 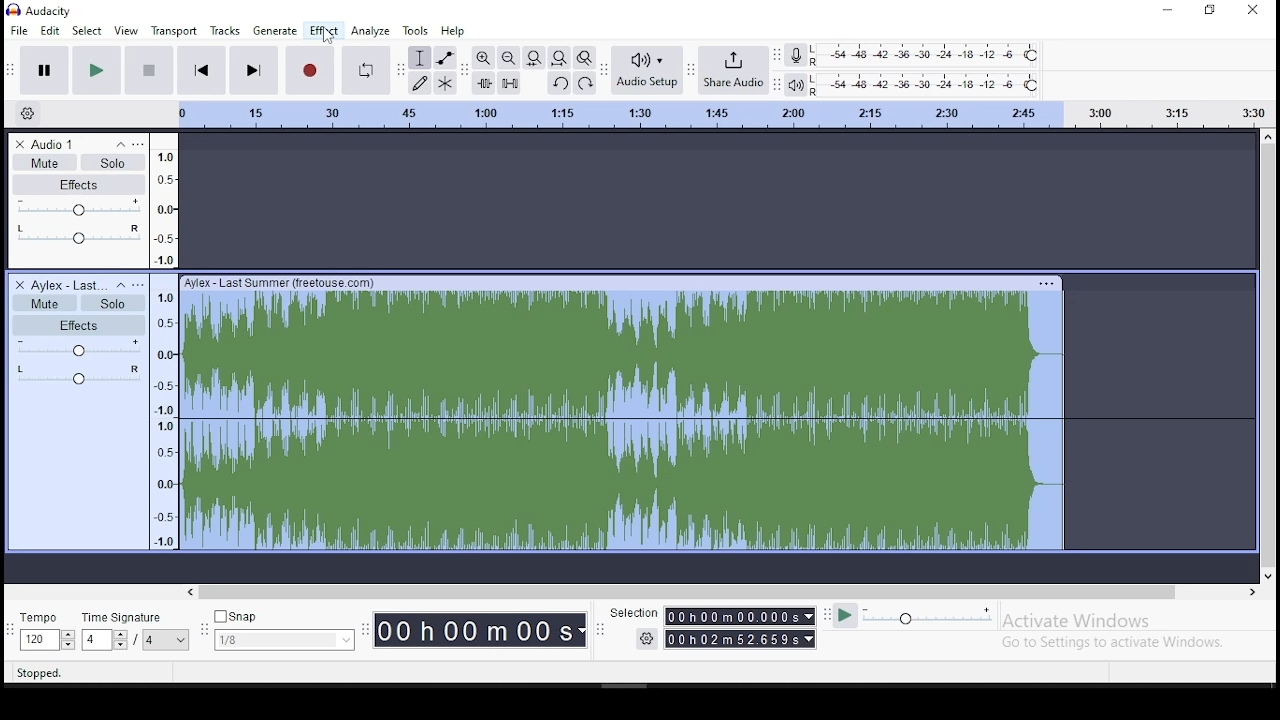 I want to click on pause, so click(x=44, y=70).